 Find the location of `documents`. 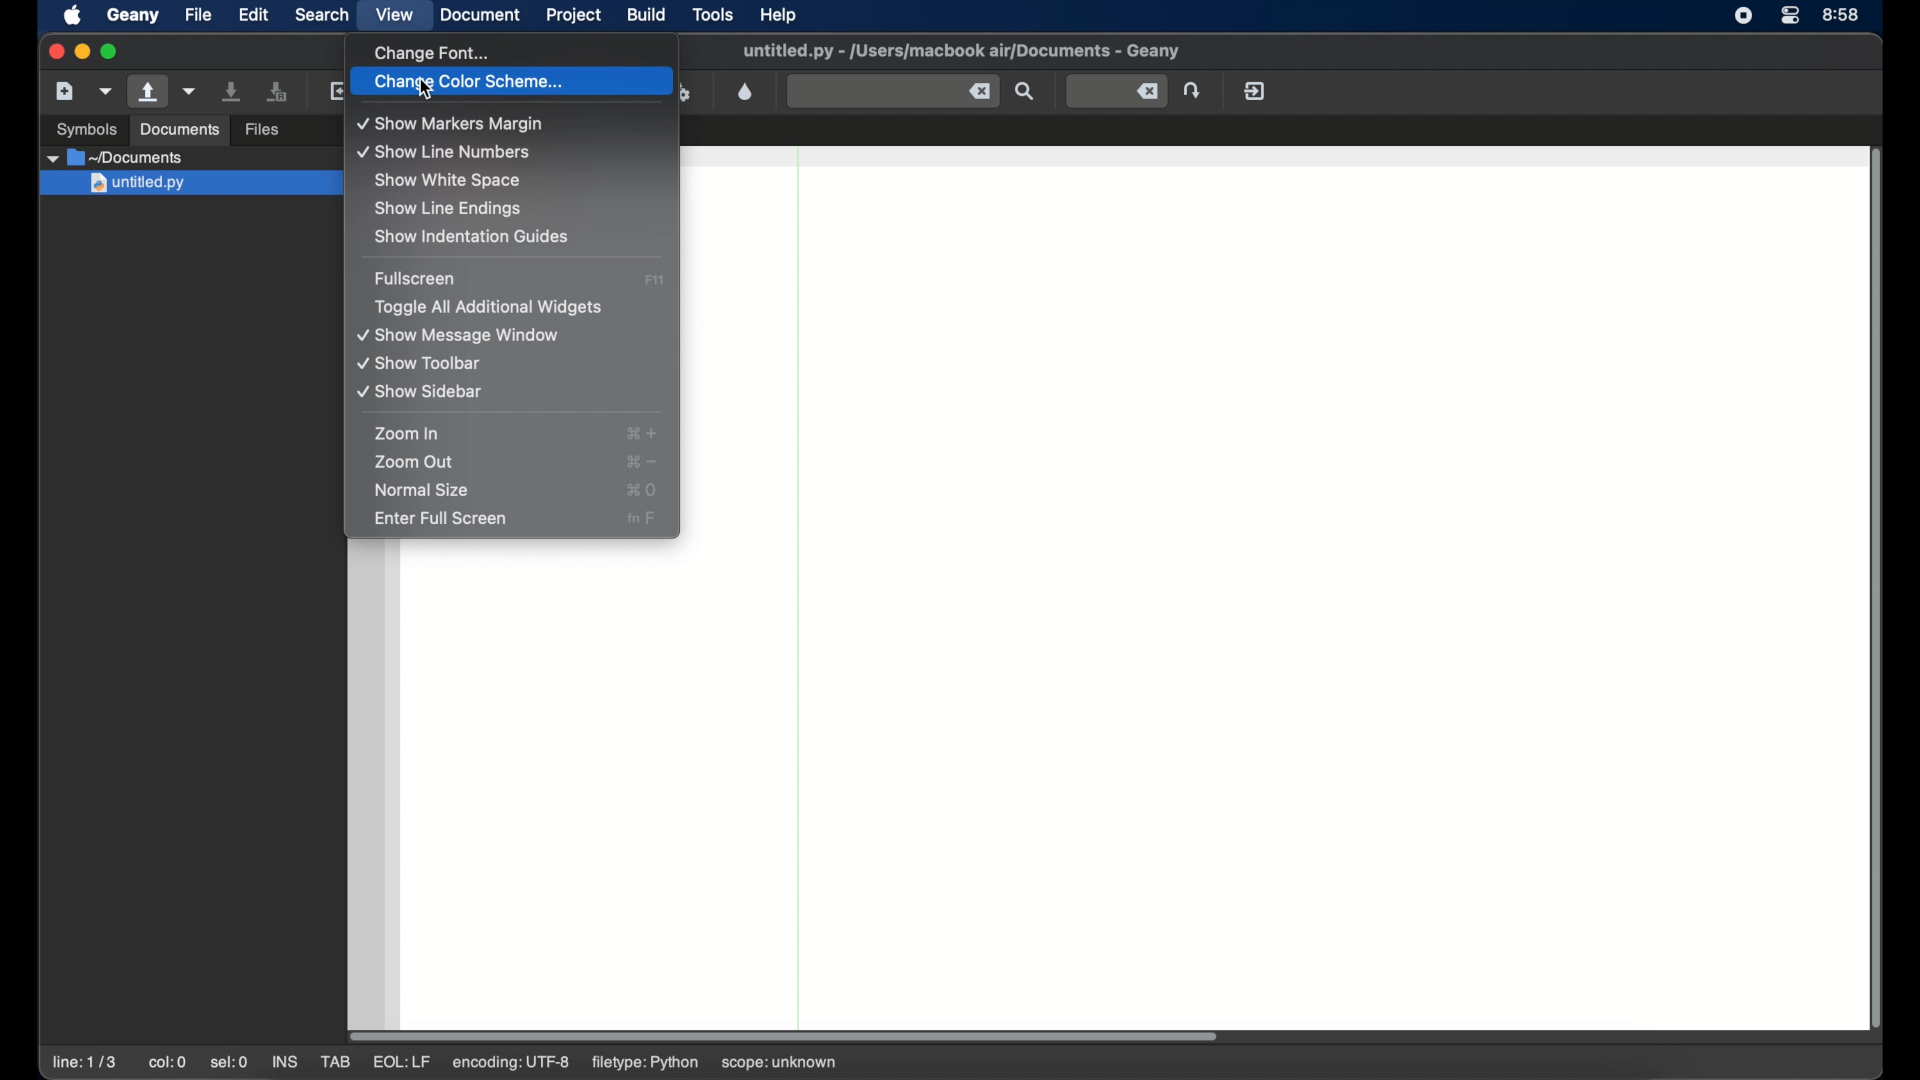

documents is located at coordinates (179, 130).